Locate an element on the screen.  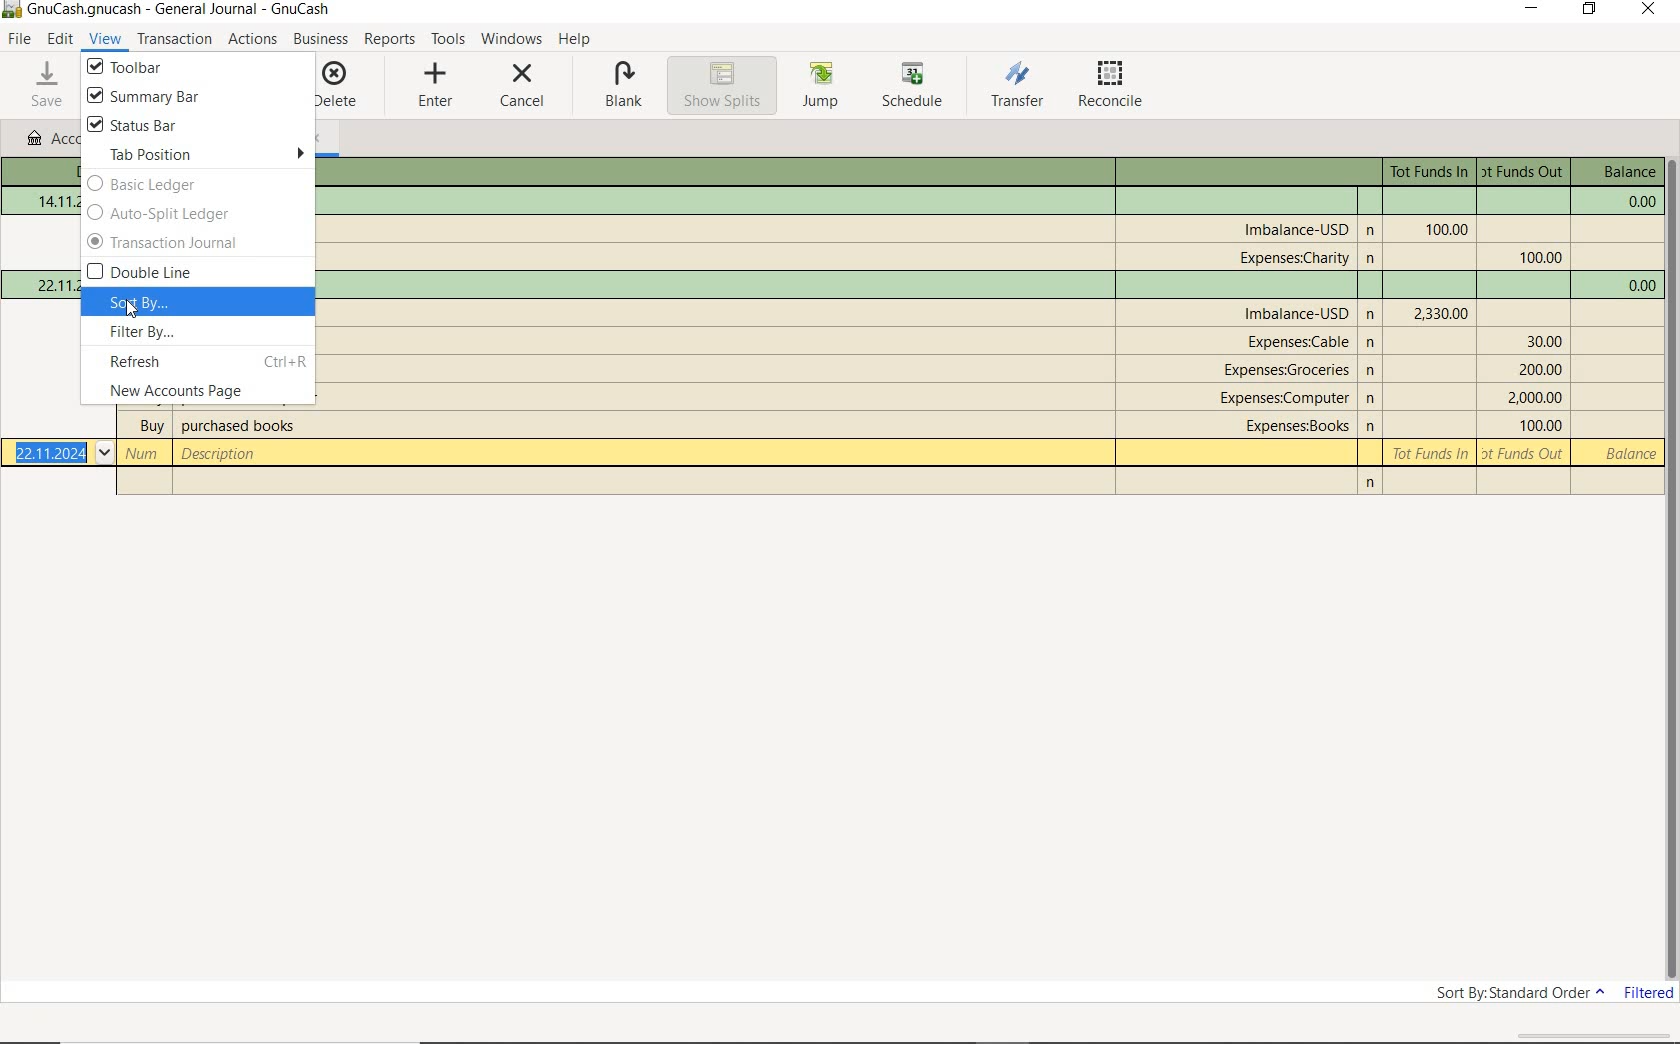
SORT BY: STANDARD ORDER is located at coordinates (1521, 995).